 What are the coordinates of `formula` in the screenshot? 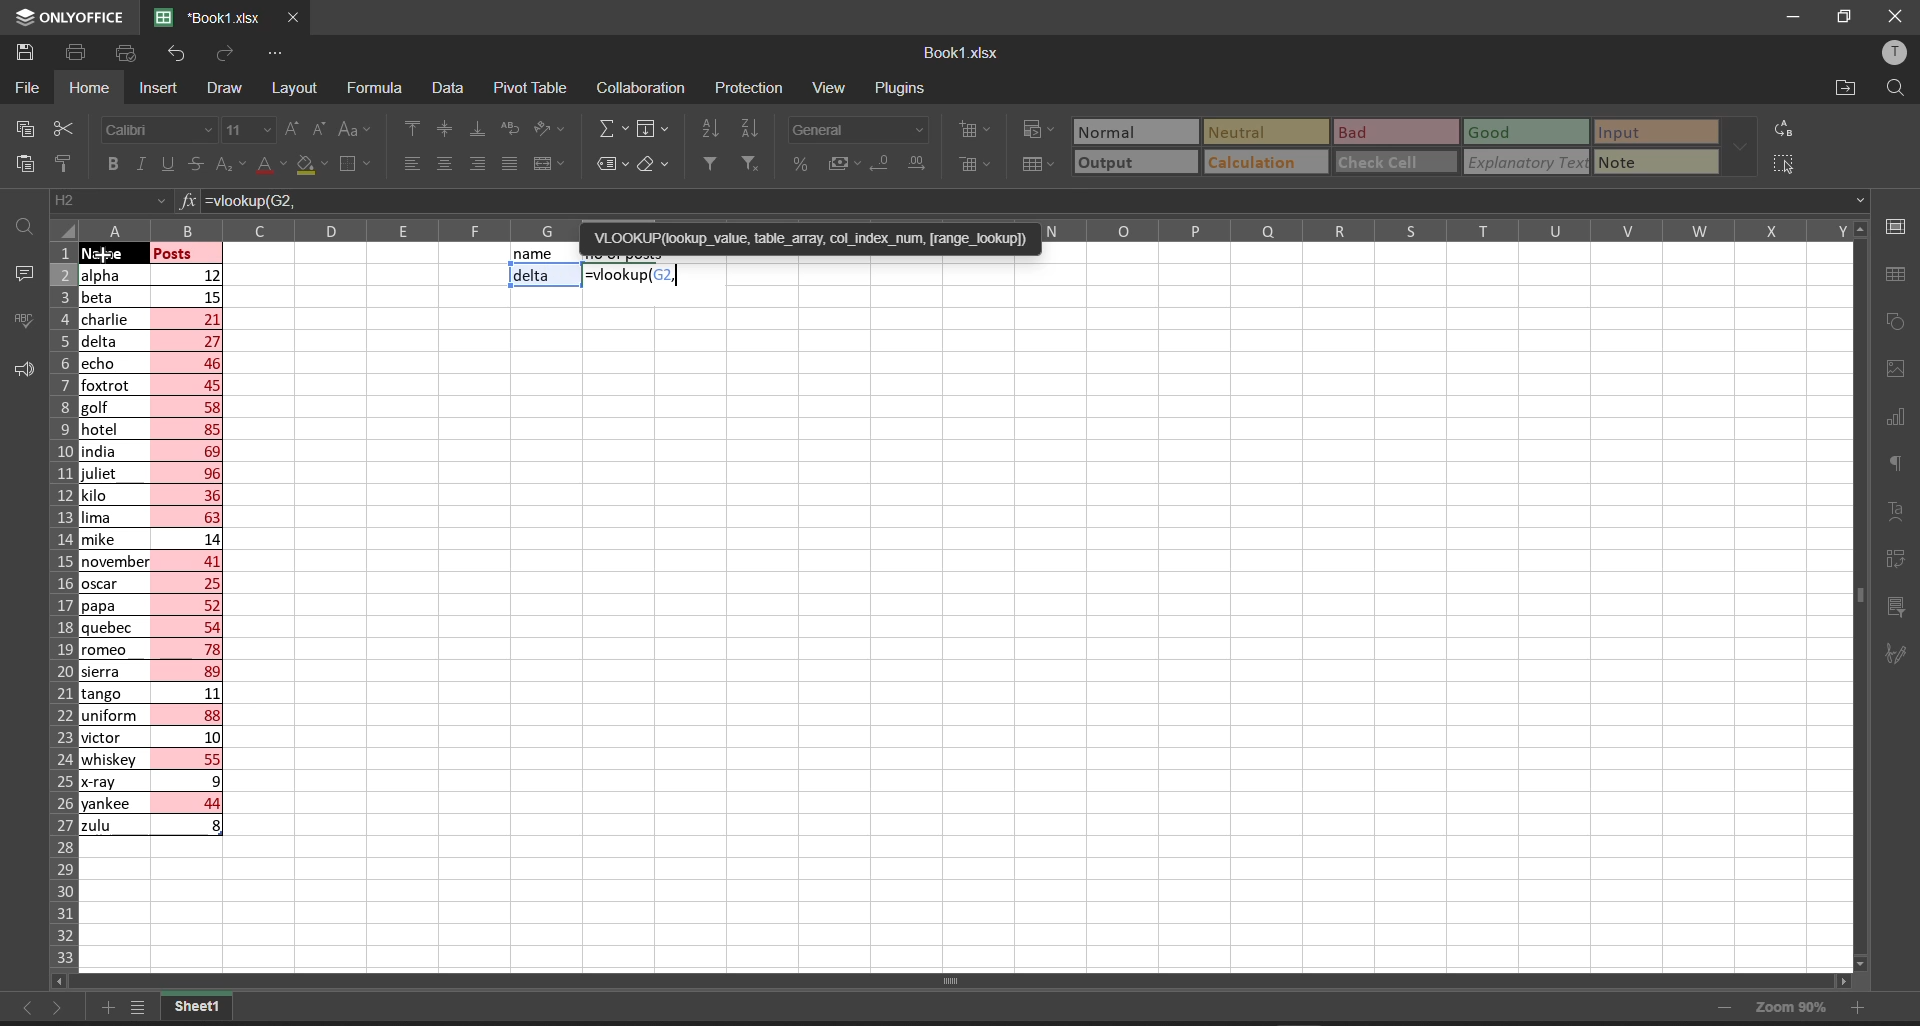 It's located at (379, 89).